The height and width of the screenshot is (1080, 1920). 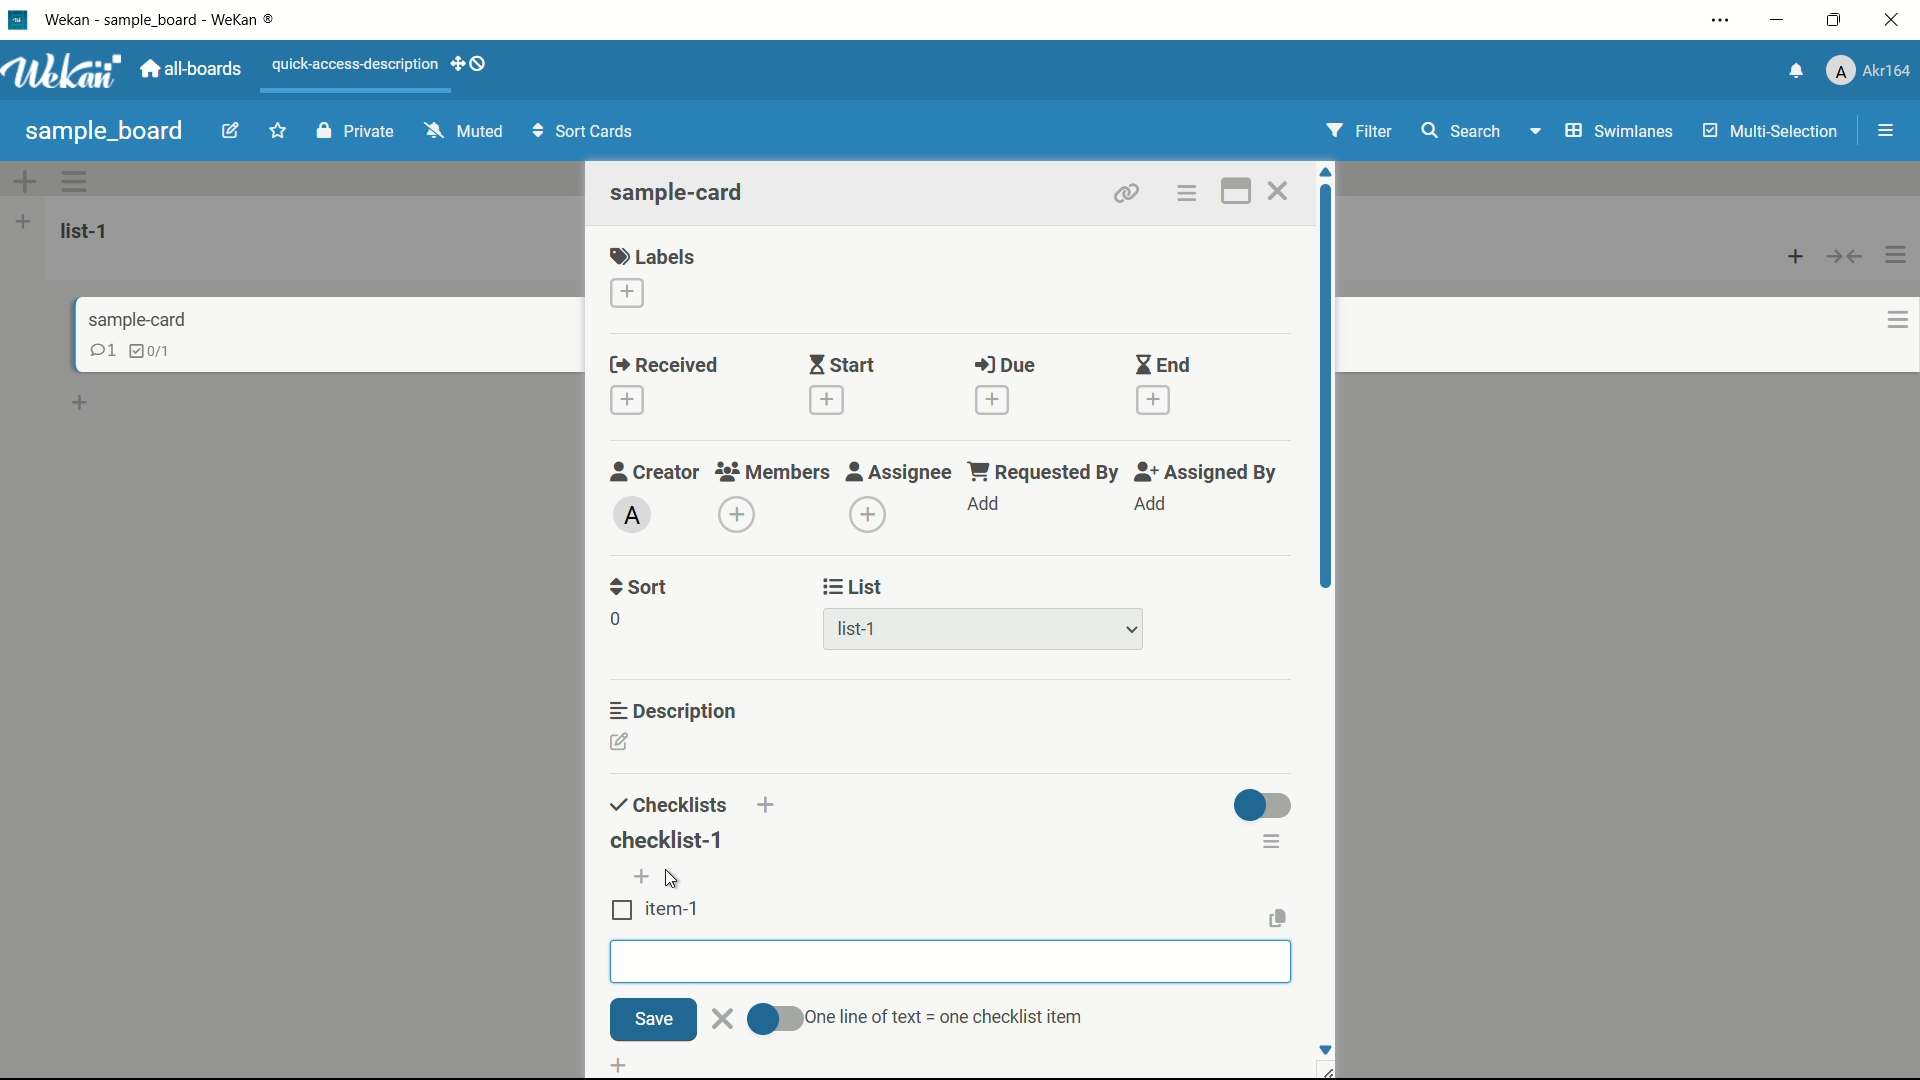 I want to click on copy card link to clipboard, so click(x=1127, y=195).